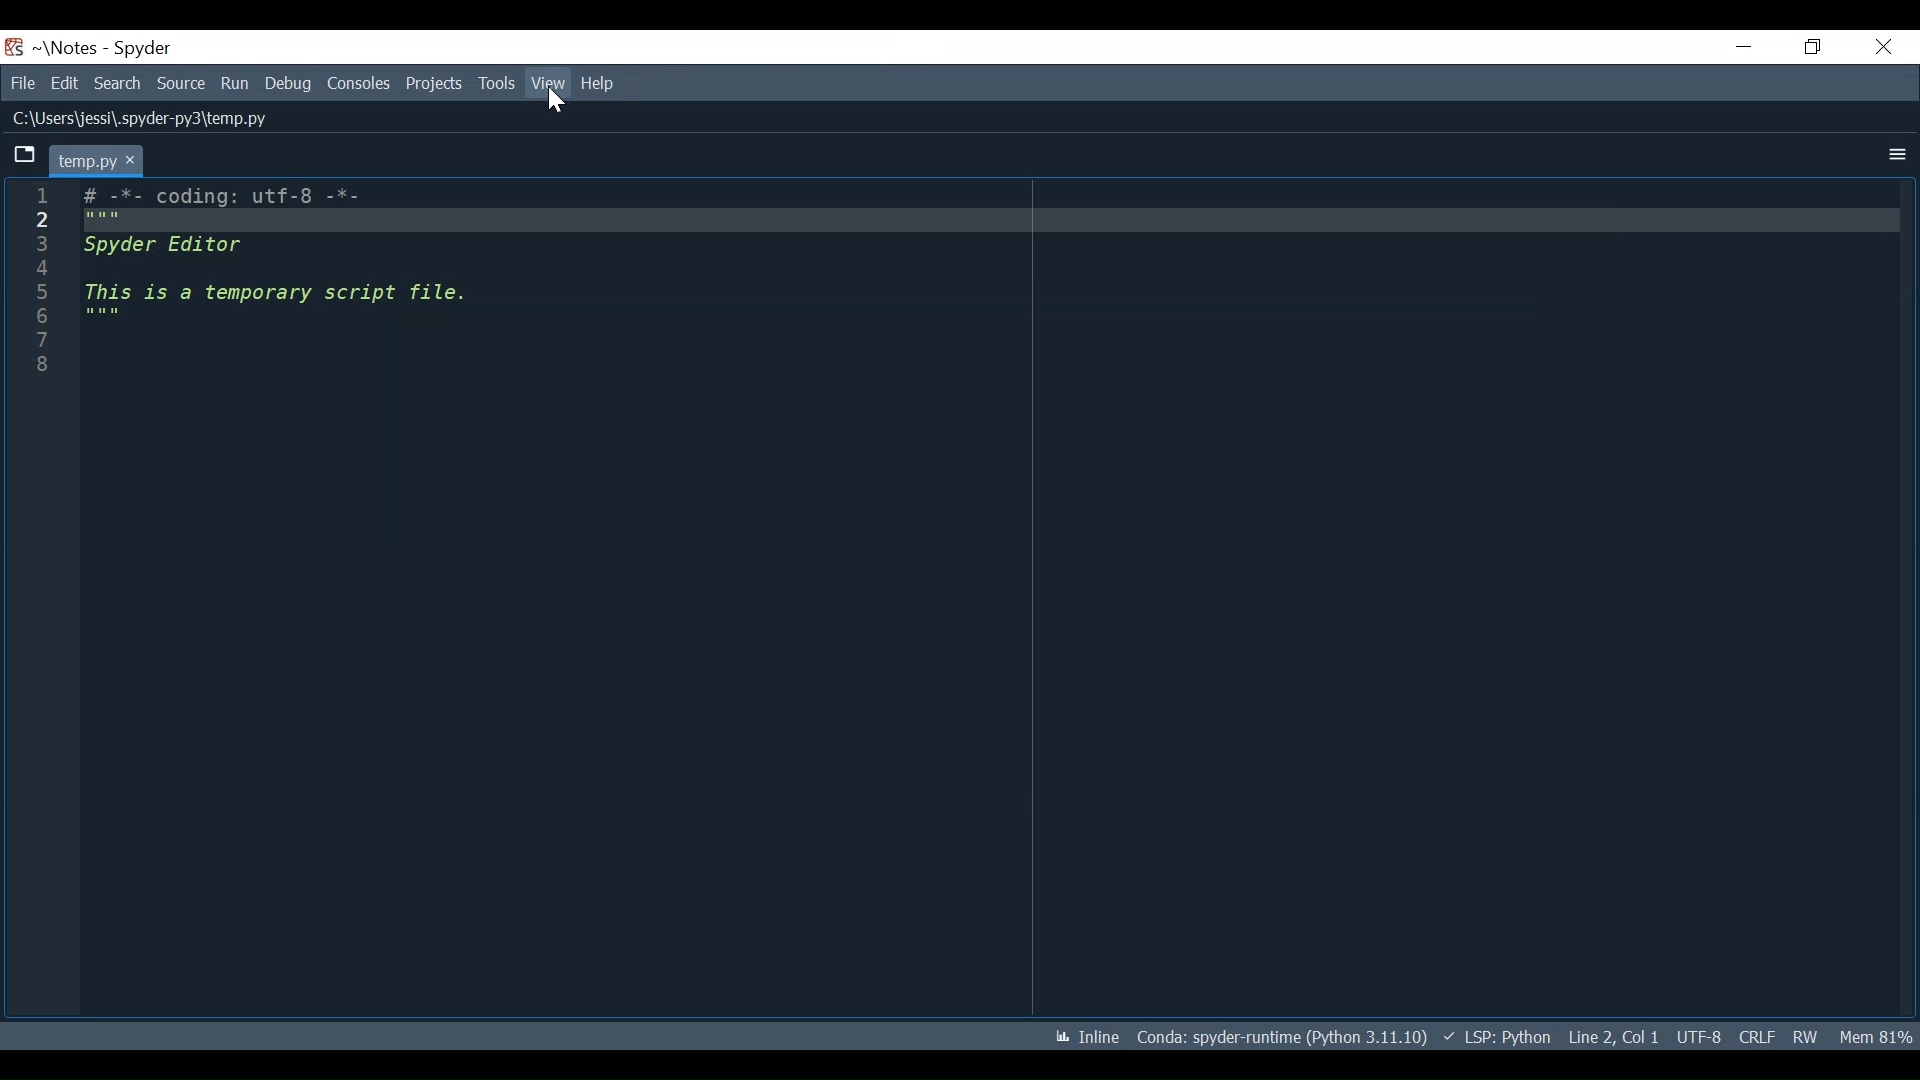 The height and width of the screenshot is (1080, 1920). I want to click on View, so click(496, 83).